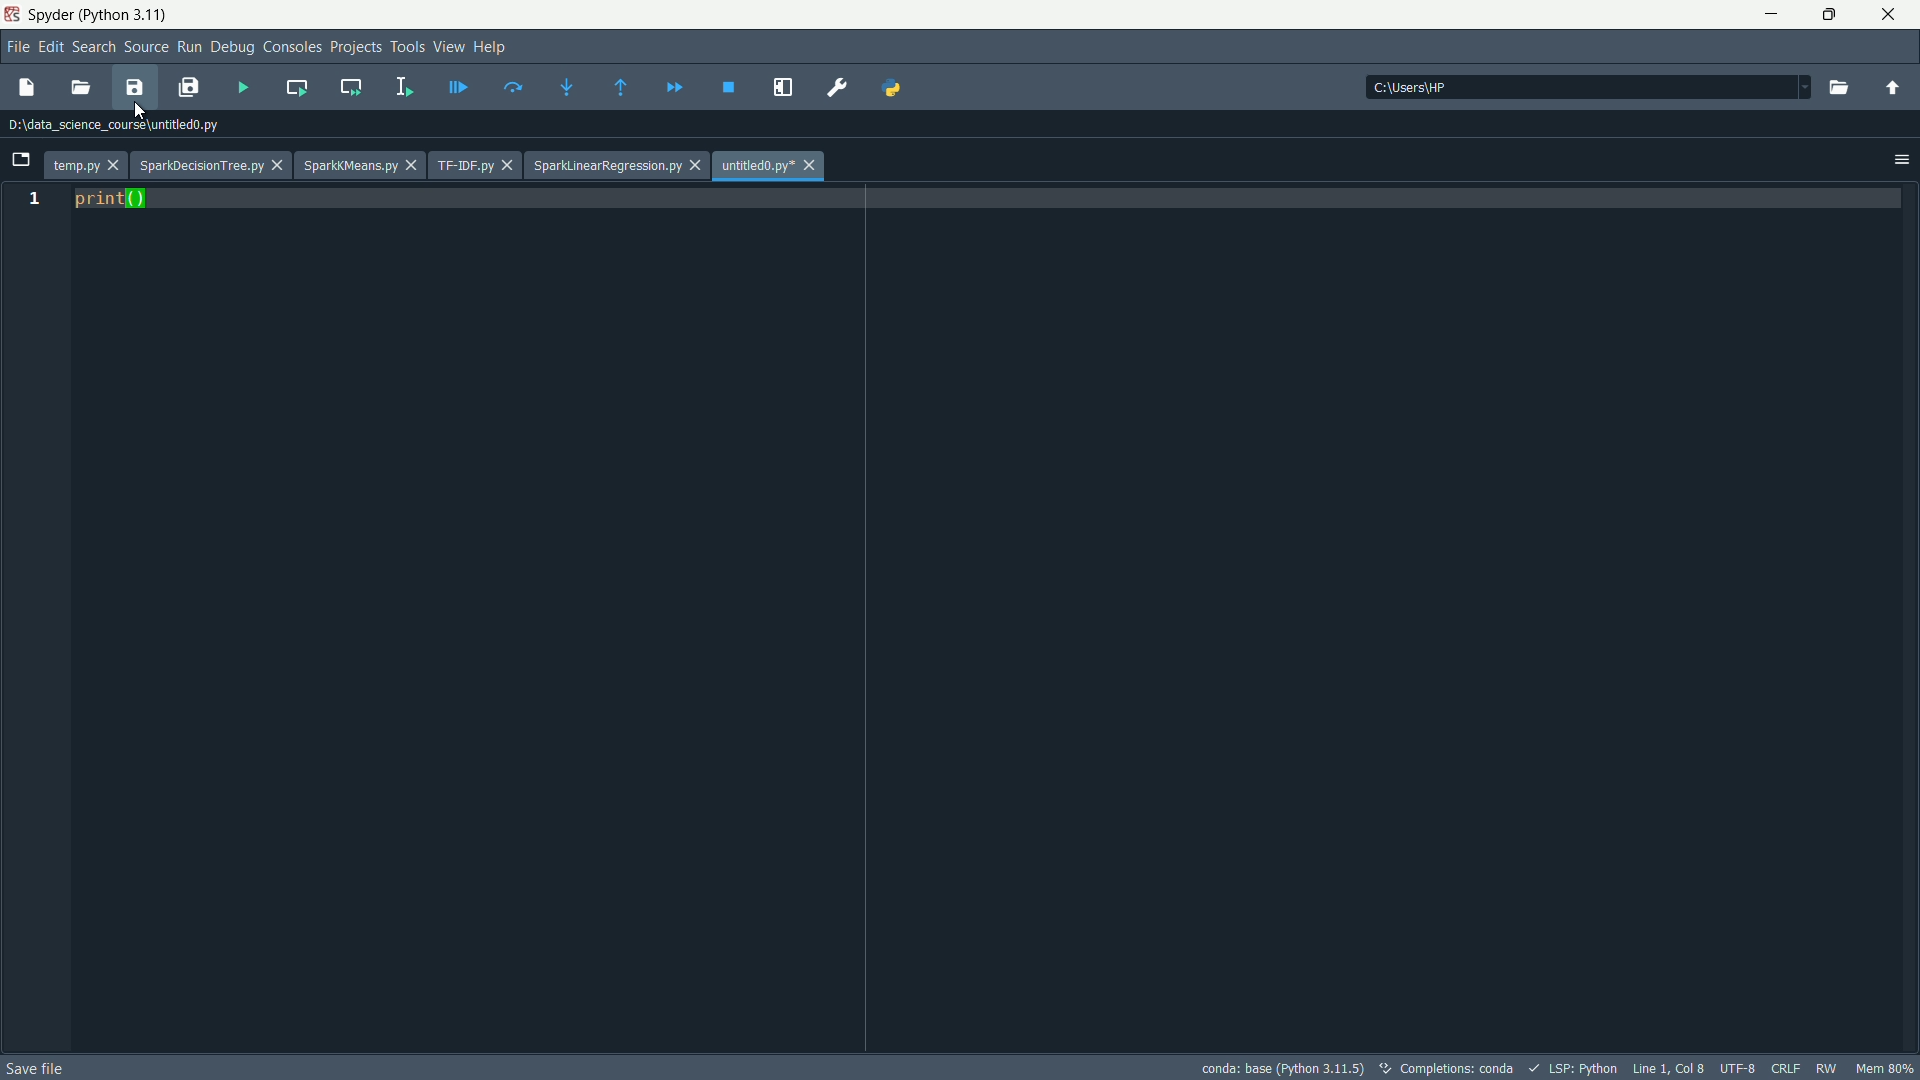 The height and width of the screenshot is (1080, 1920). I want to click on debug file, so click(459, 86).